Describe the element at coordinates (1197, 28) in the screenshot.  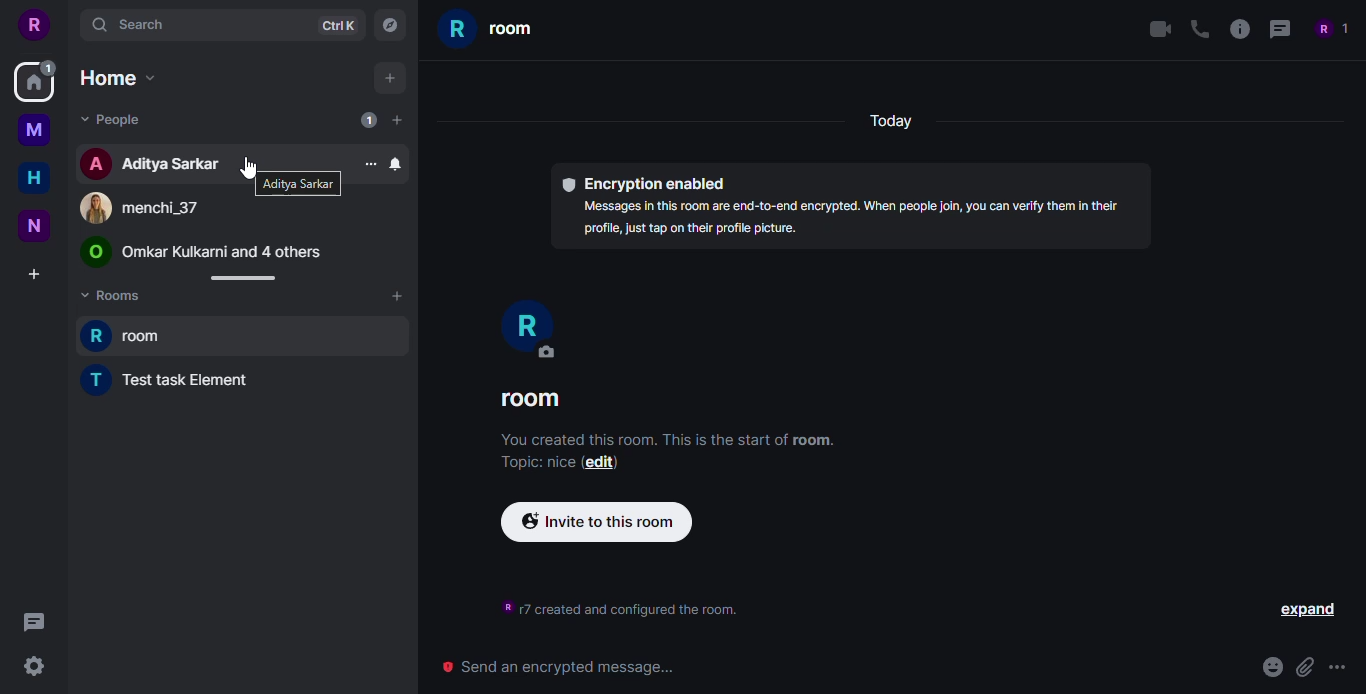
I see `voice call` at that location.